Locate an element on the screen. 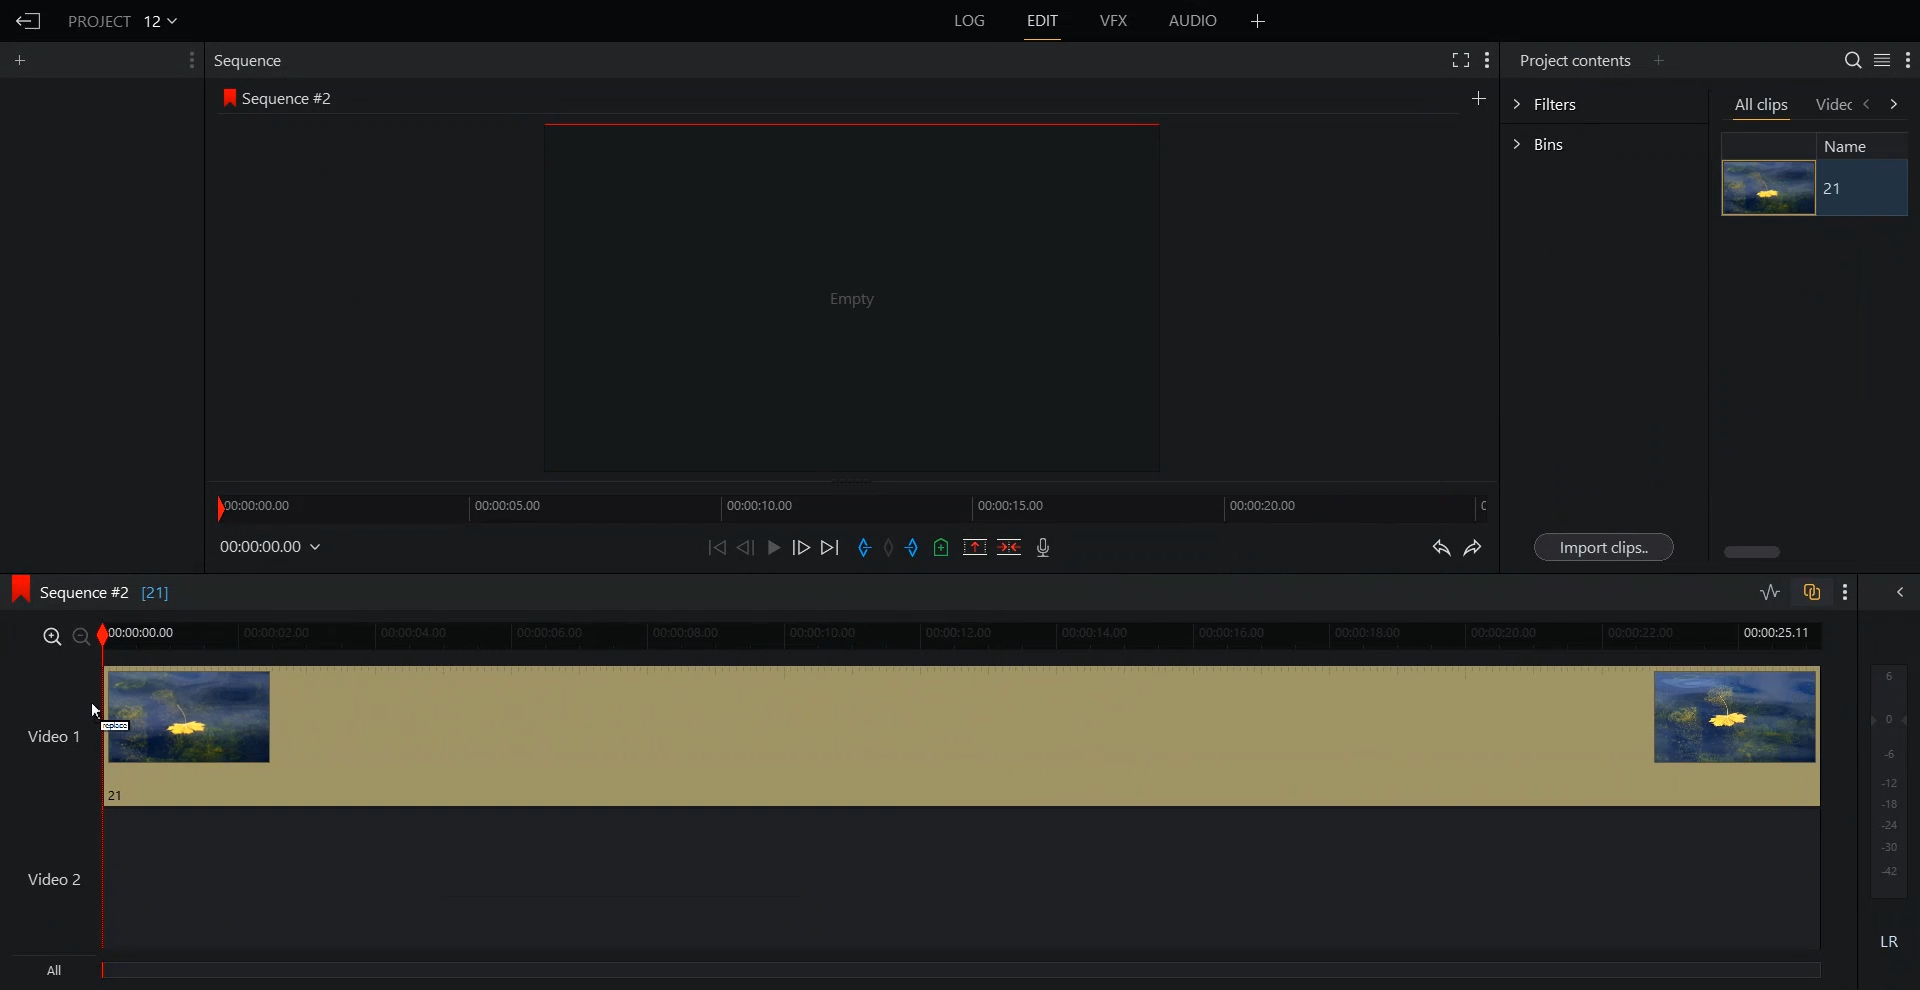  Add an Out Mark to current position is located at coordinates (914, 547).